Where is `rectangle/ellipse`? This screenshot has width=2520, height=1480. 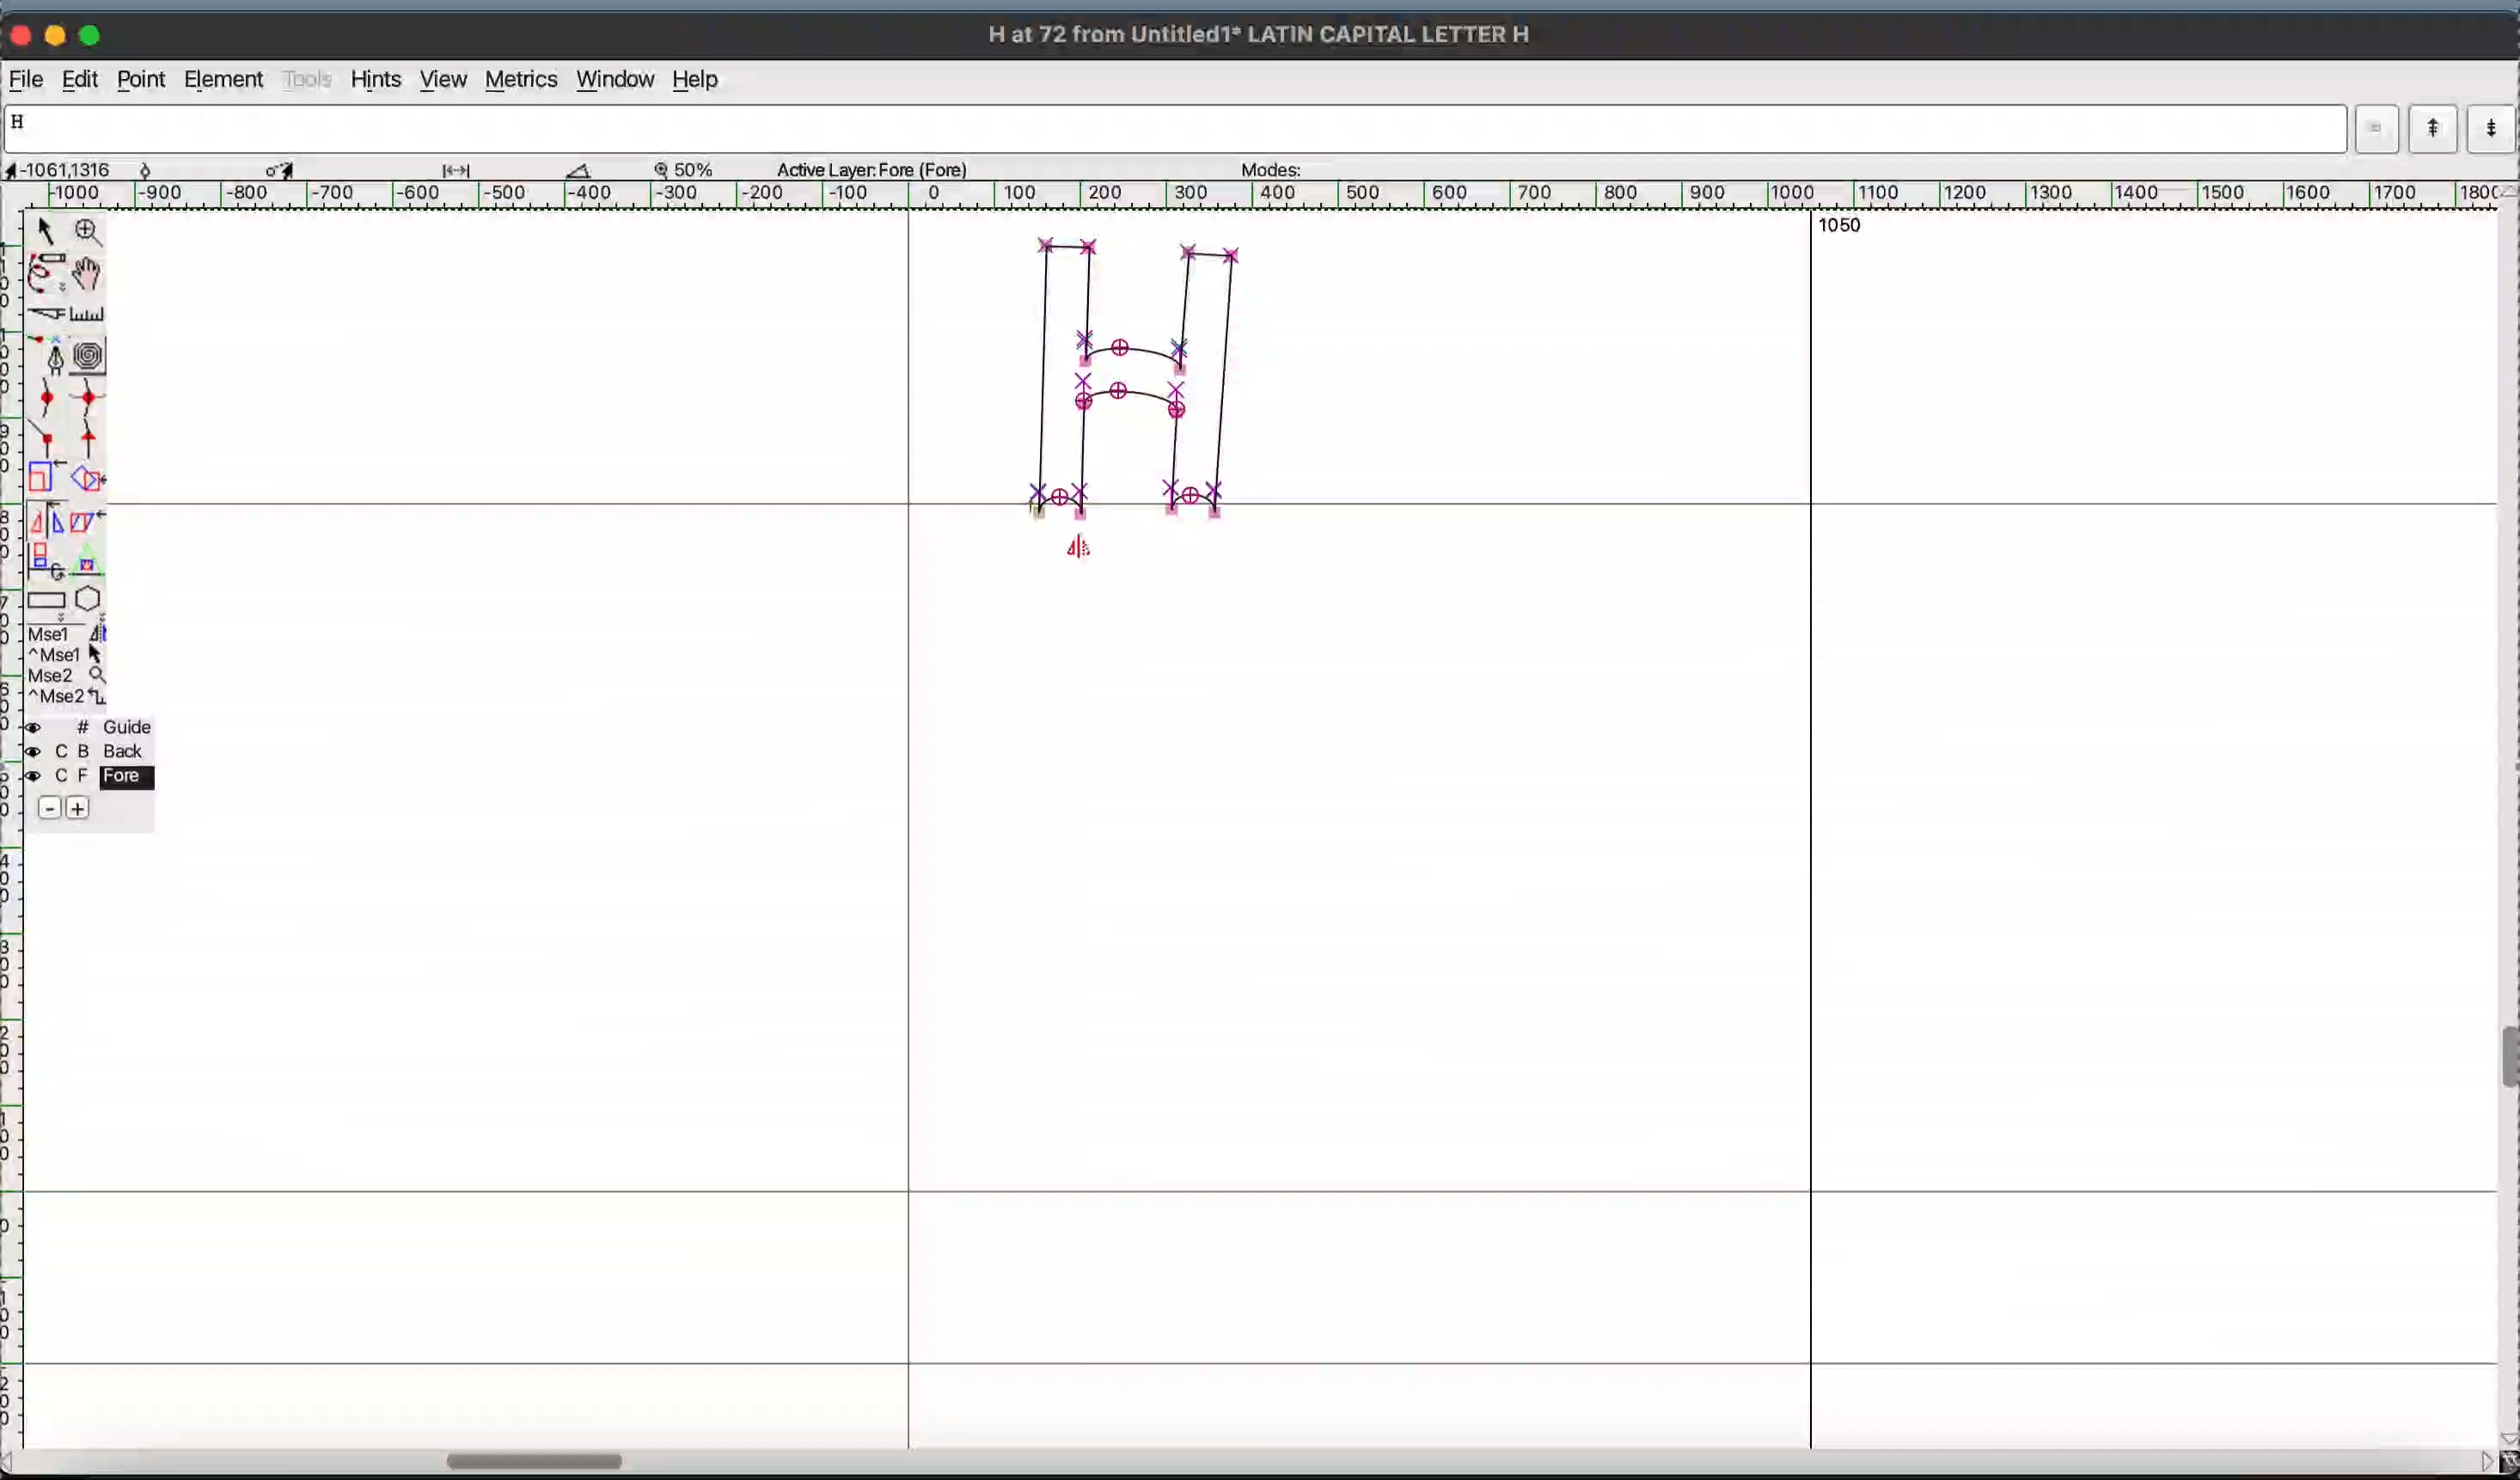 rectangle/ellipse is located at coordinates (47, 600).